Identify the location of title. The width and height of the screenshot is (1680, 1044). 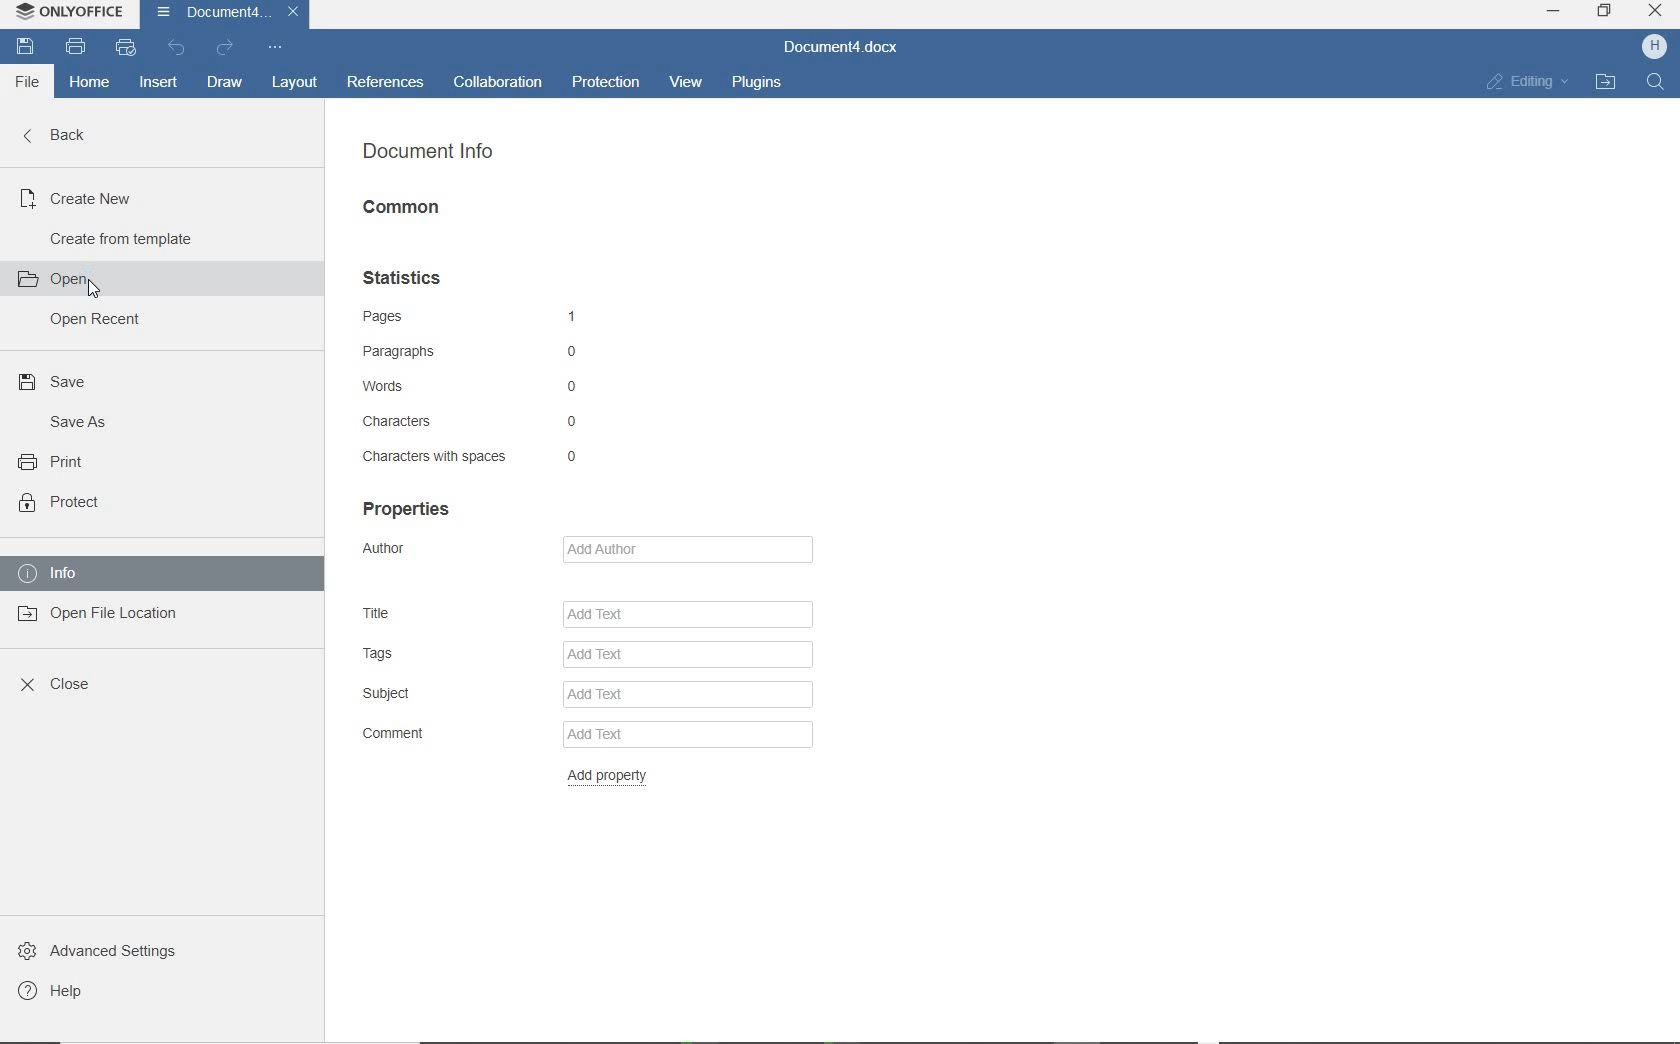
(382, 614).